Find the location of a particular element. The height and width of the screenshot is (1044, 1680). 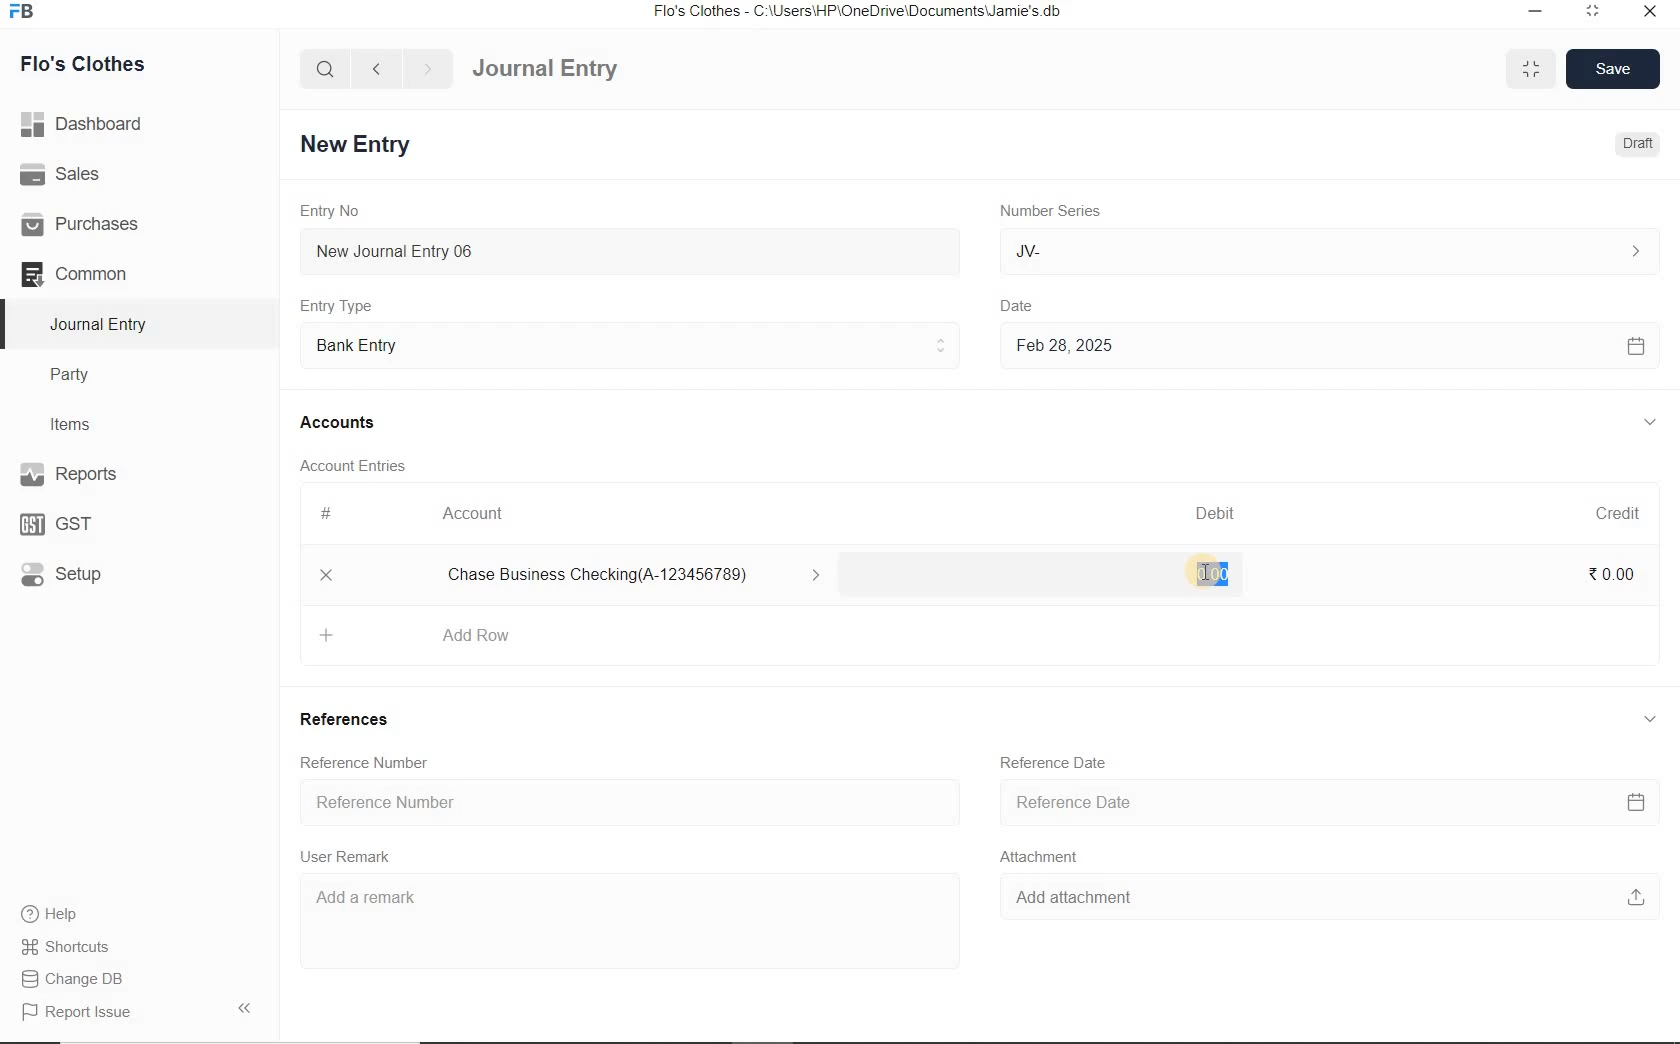

minimize is located at coordinates (1533, 10).